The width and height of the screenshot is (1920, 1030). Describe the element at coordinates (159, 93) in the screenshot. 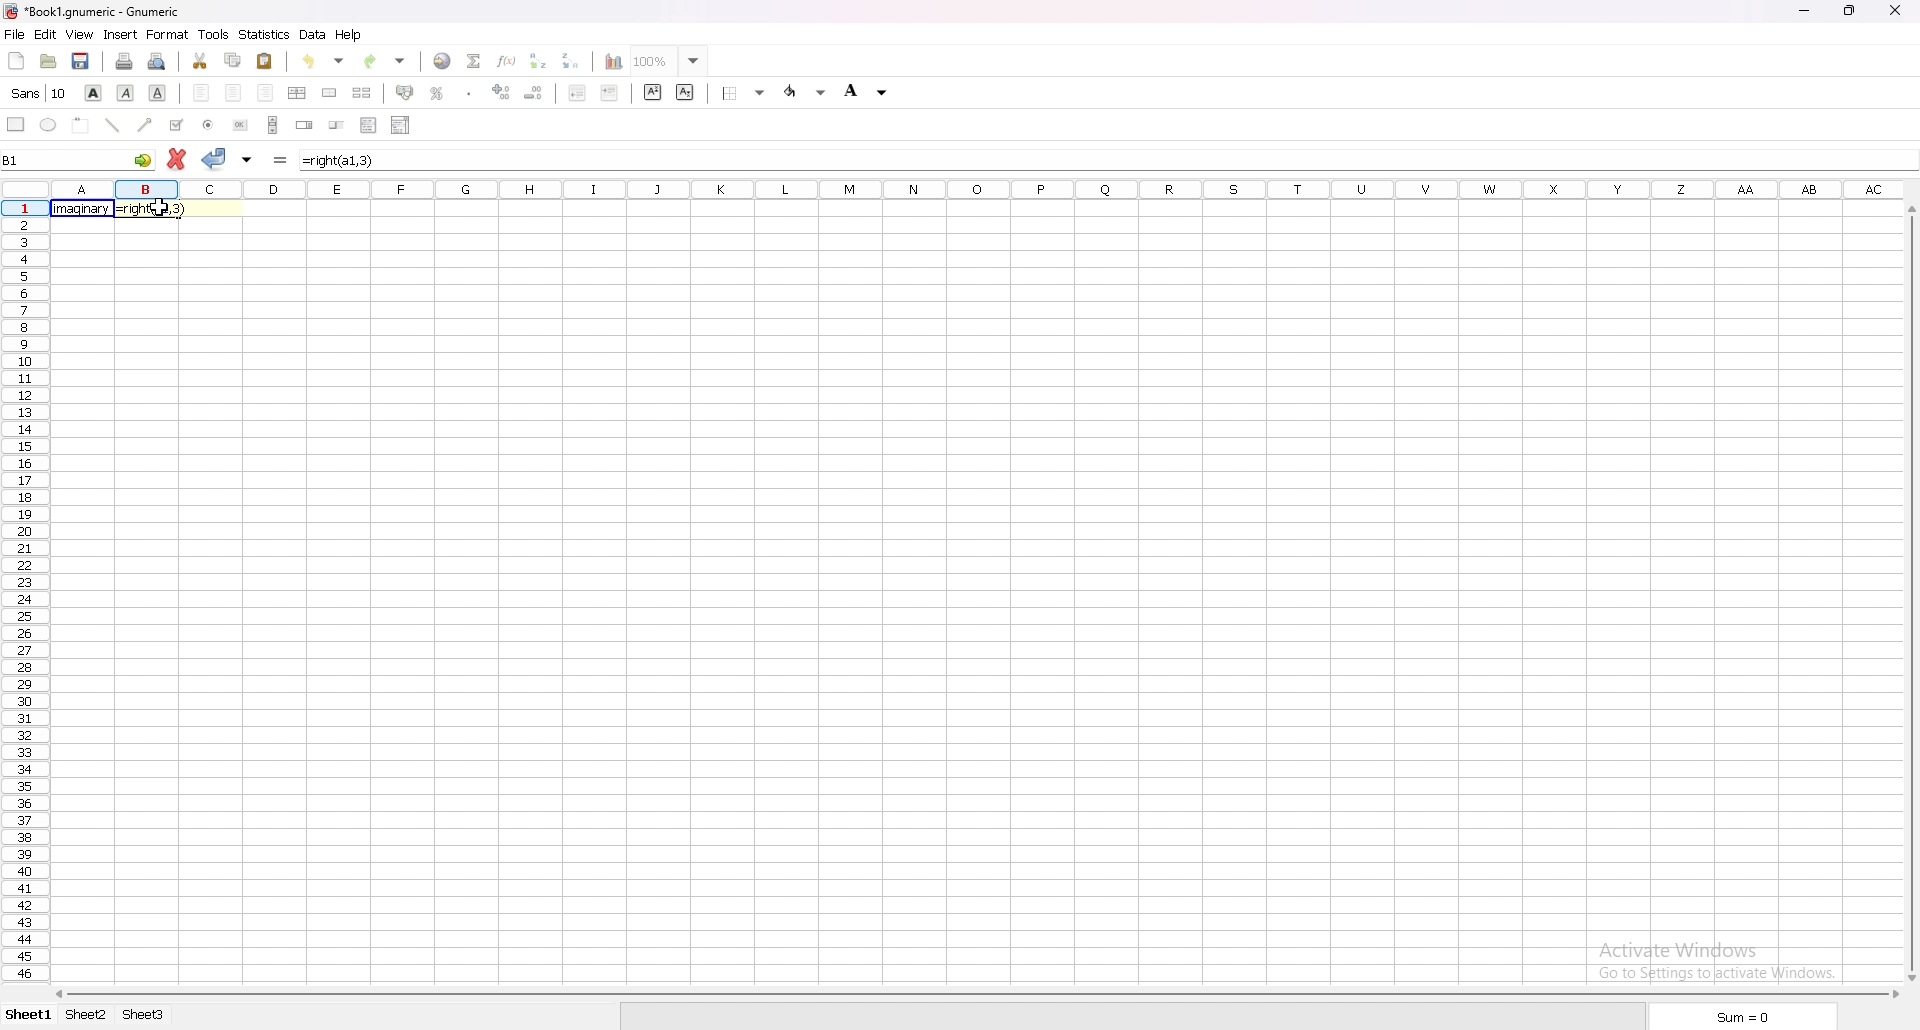

I see `underline` at that location.